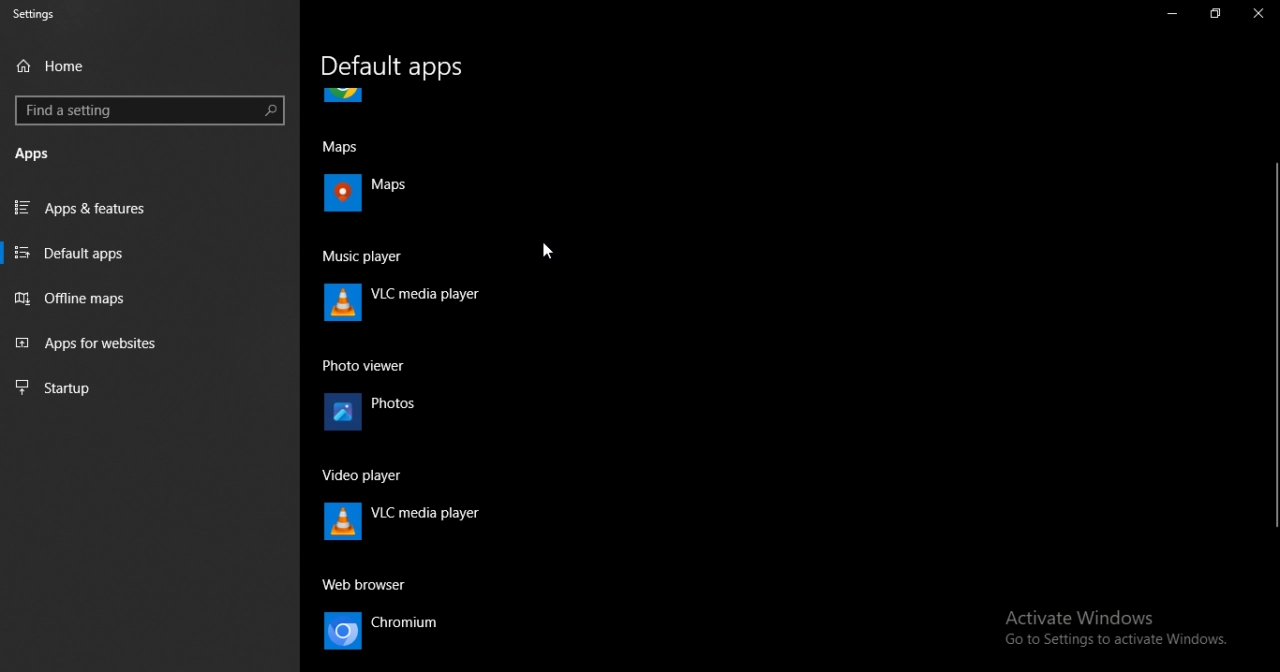 This screenshot has height=672, width=1280. I want to click on apps, so click(44, 155).